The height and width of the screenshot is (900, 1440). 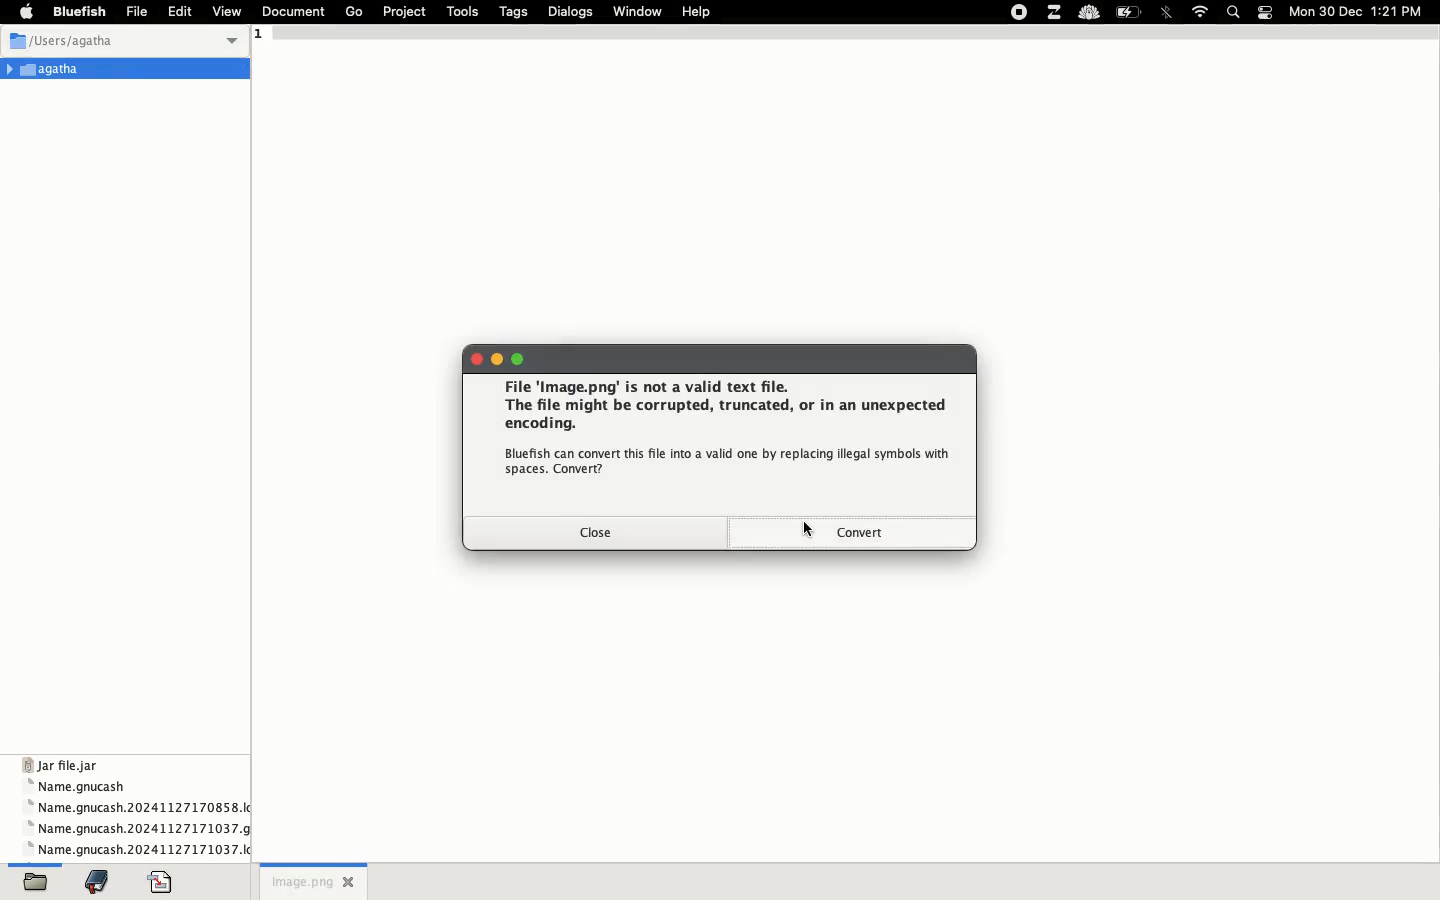 I want to click on open, so click(x=36, y=881).